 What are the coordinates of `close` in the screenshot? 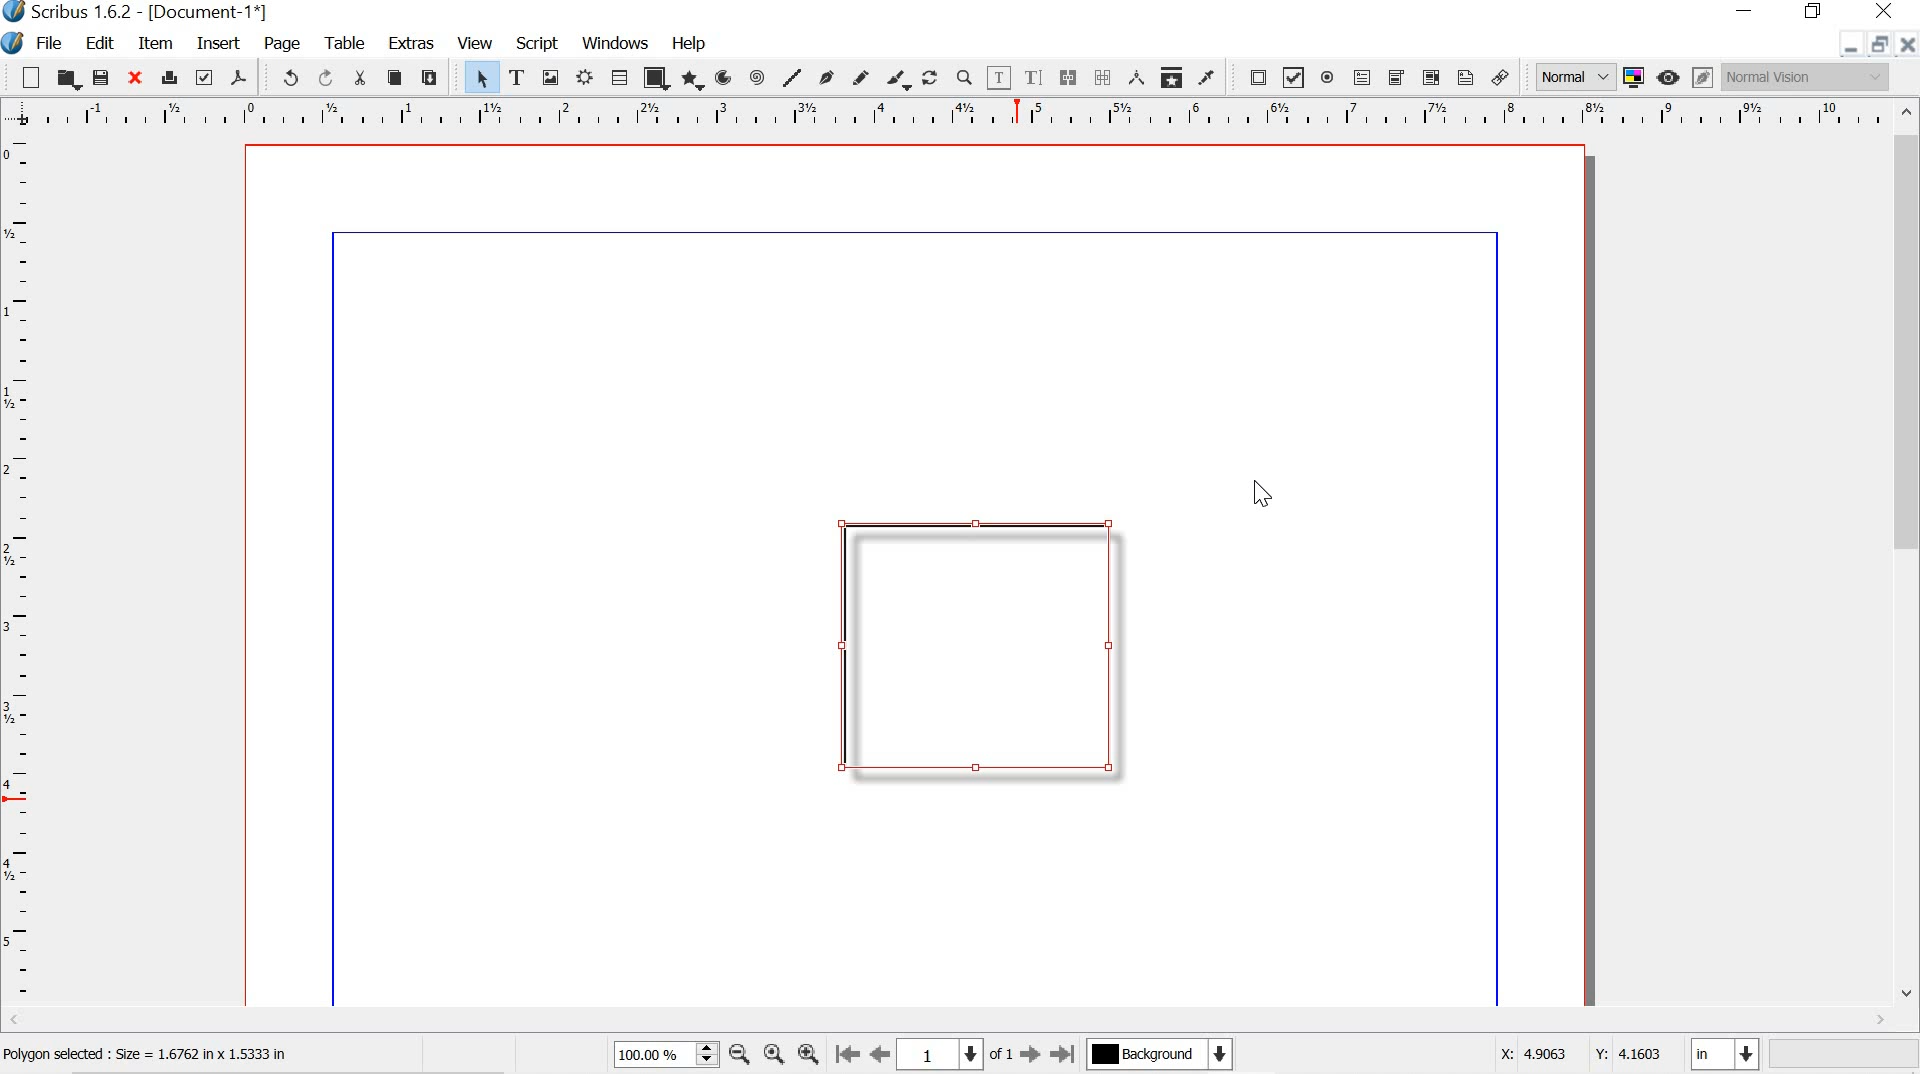 It's located at (133, 76).